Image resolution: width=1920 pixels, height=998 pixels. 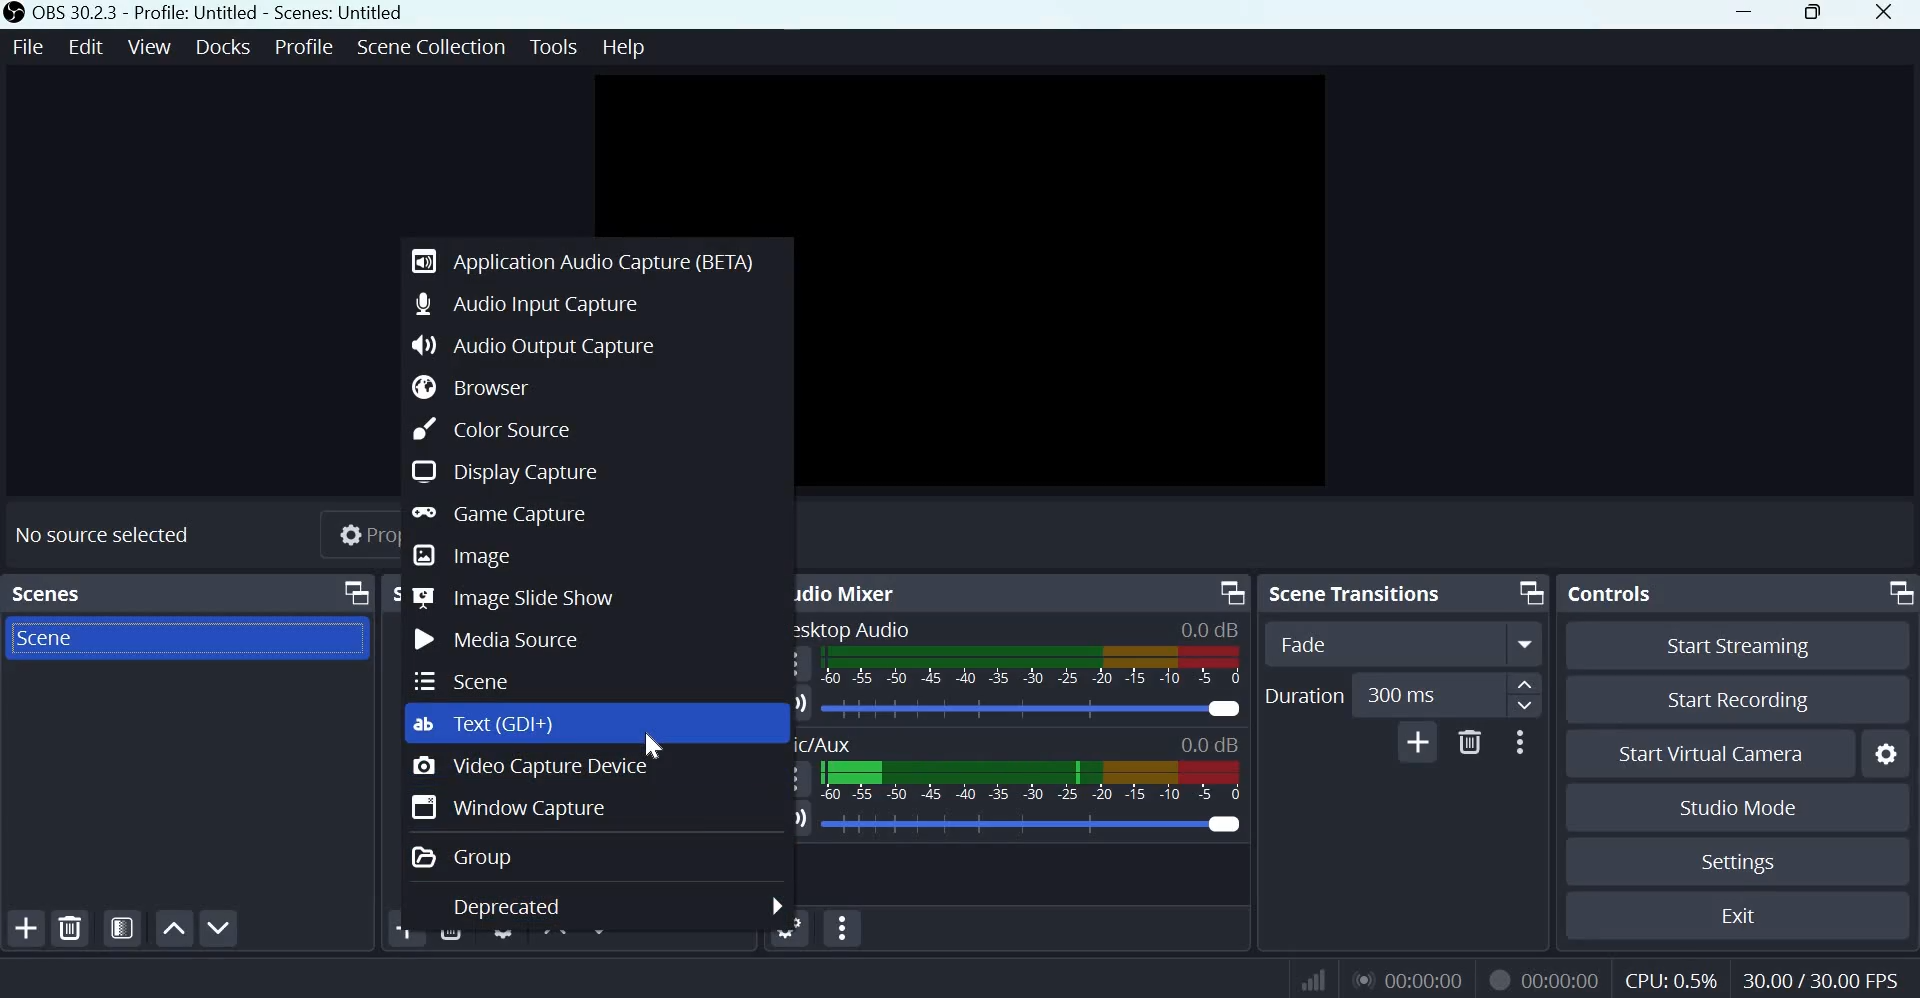 What do you see at coordinates (529, 302) in the screenshot?
I see `Audio Input Capture` at bounding box center [529, 302].